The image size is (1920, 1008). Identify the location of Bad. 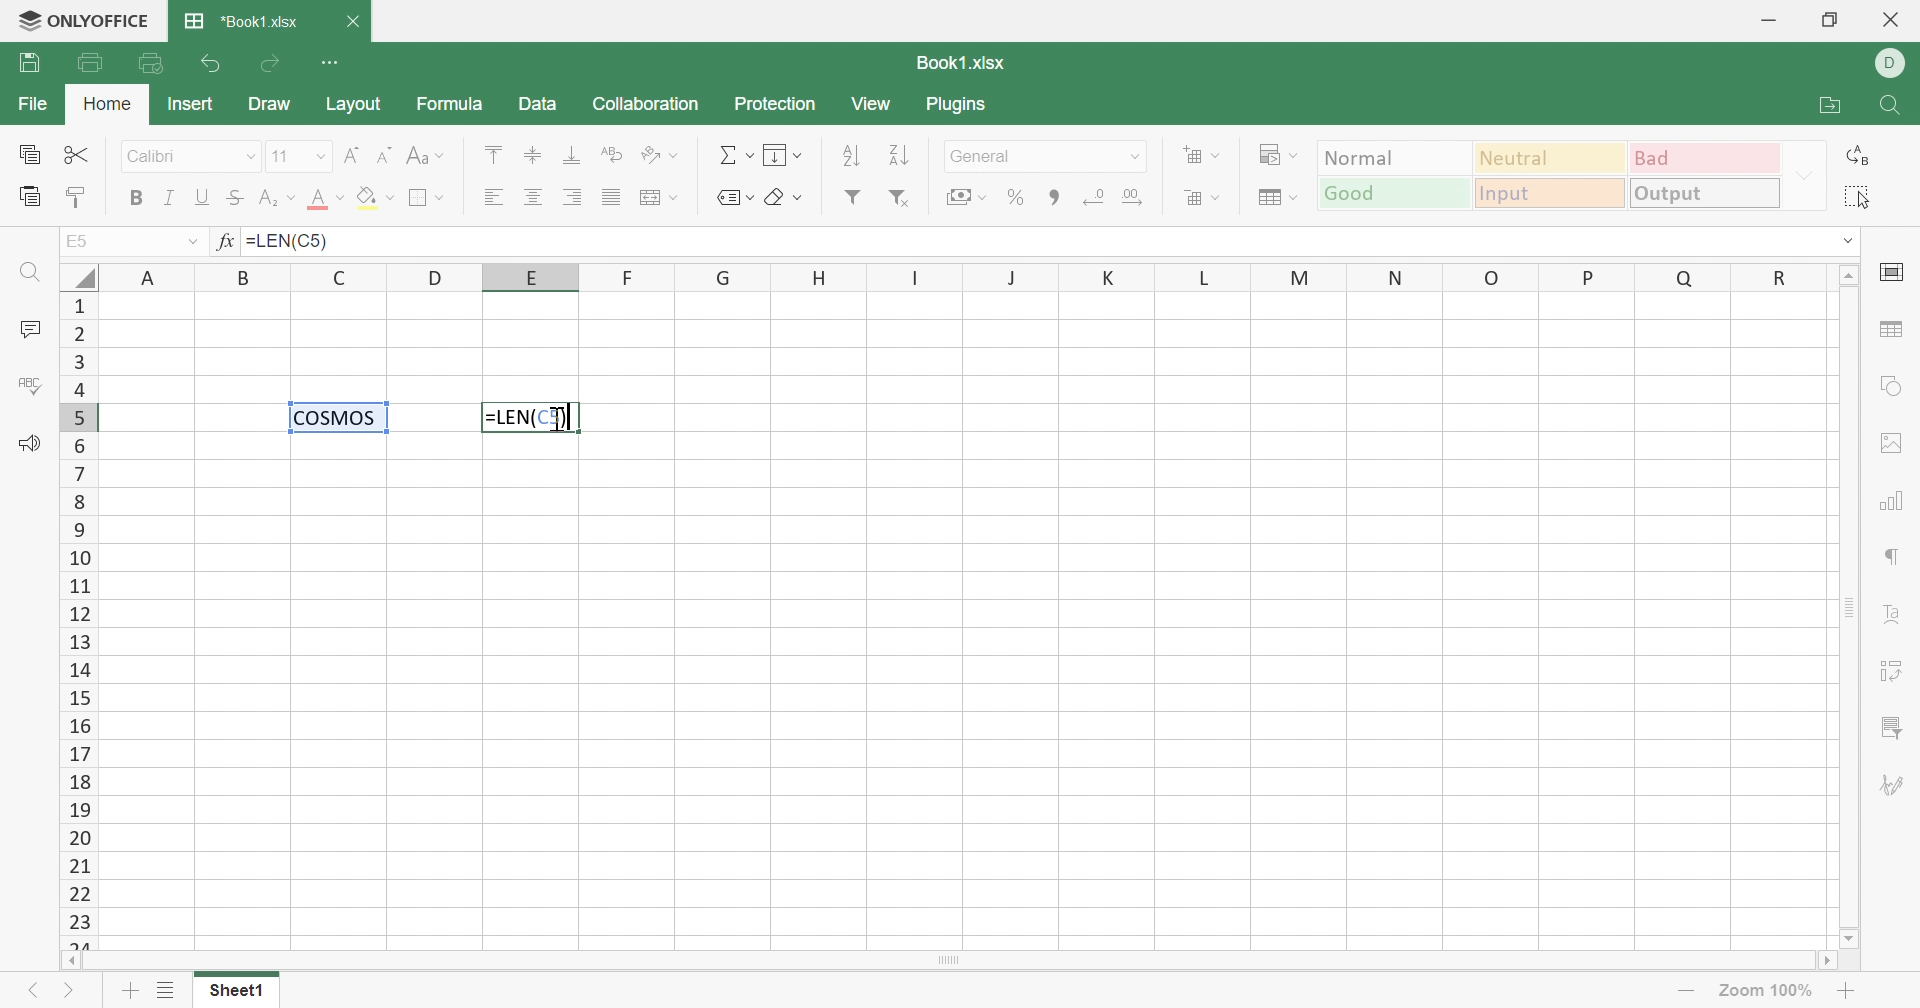
(1704, 158).